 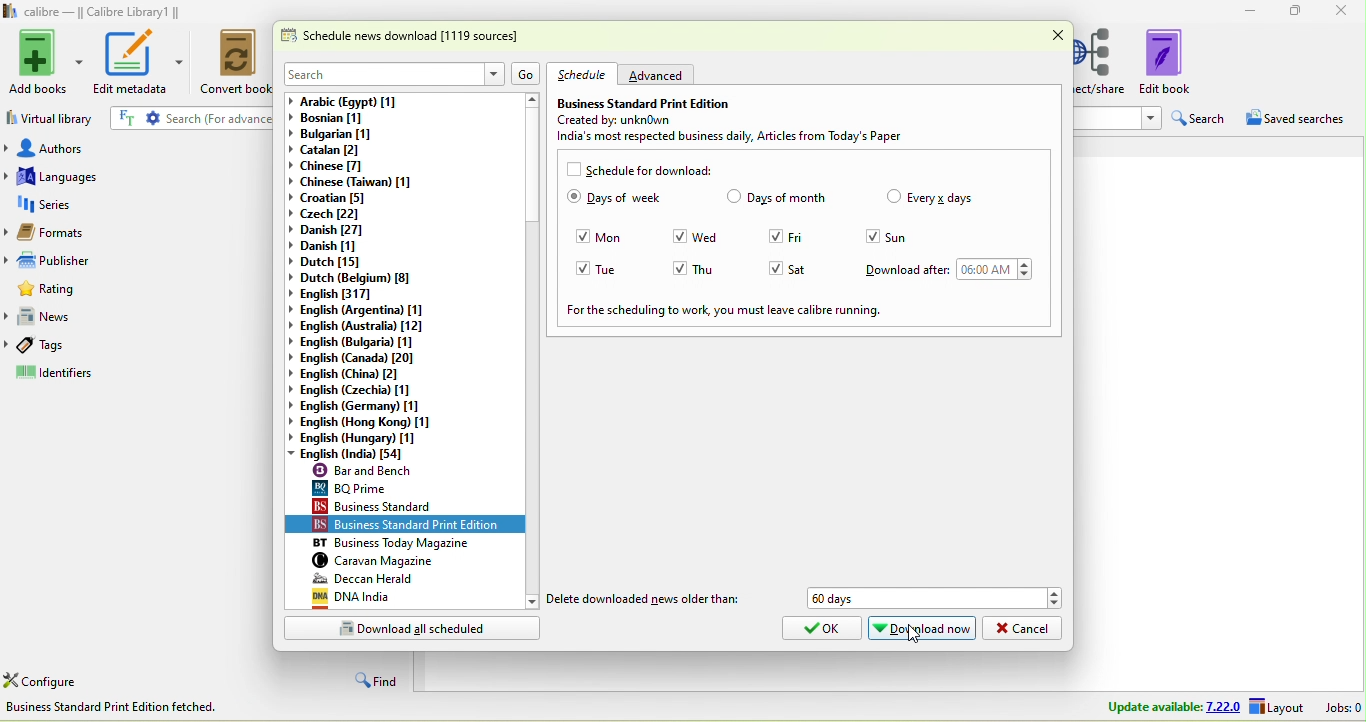 I want to click on bq prime, so click(x=411, y=487).